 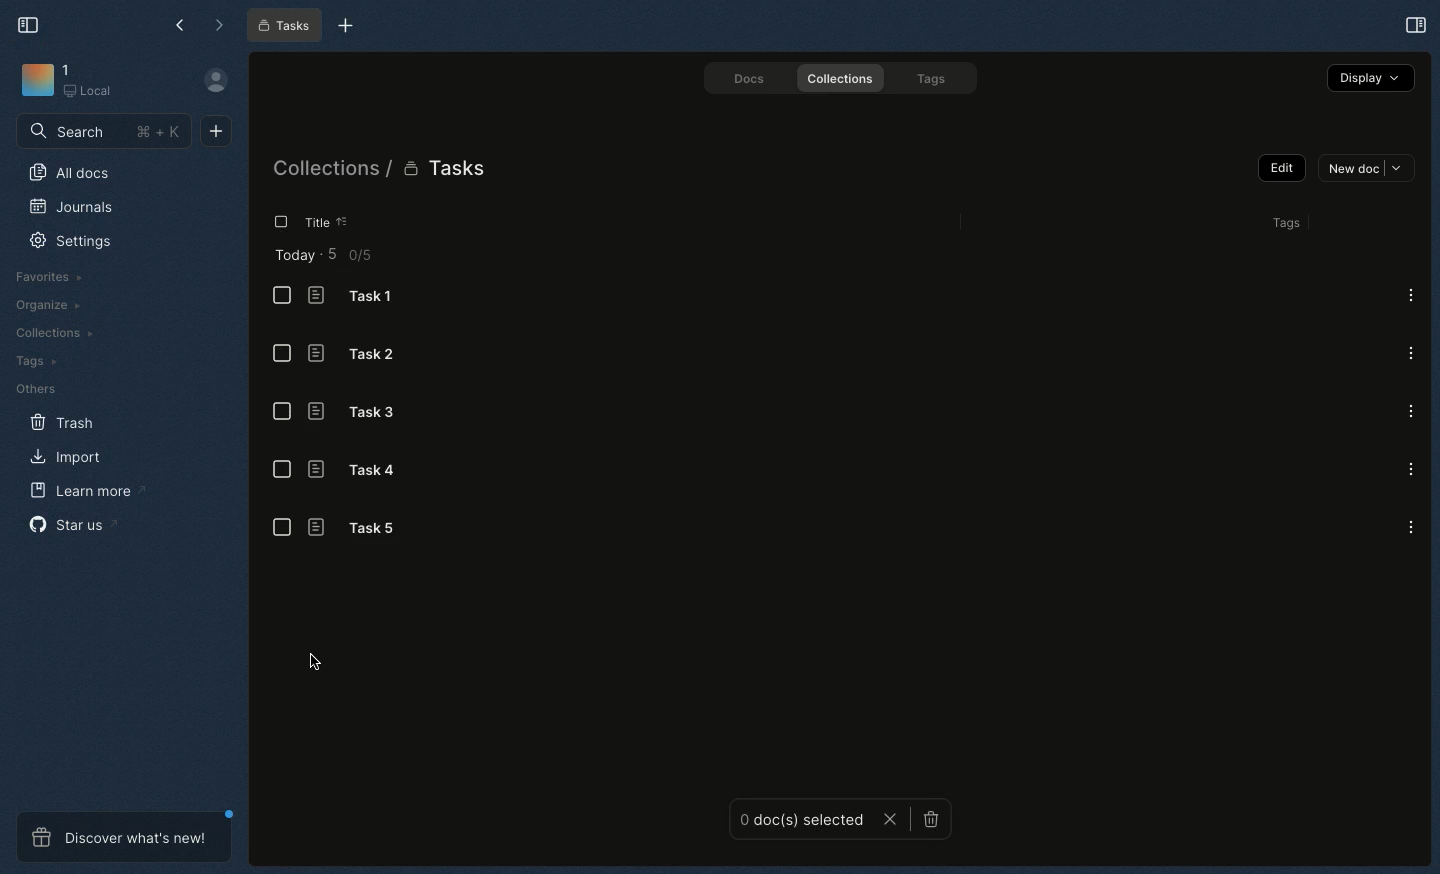 I want to click on Trash, so click(x=63, y=421).